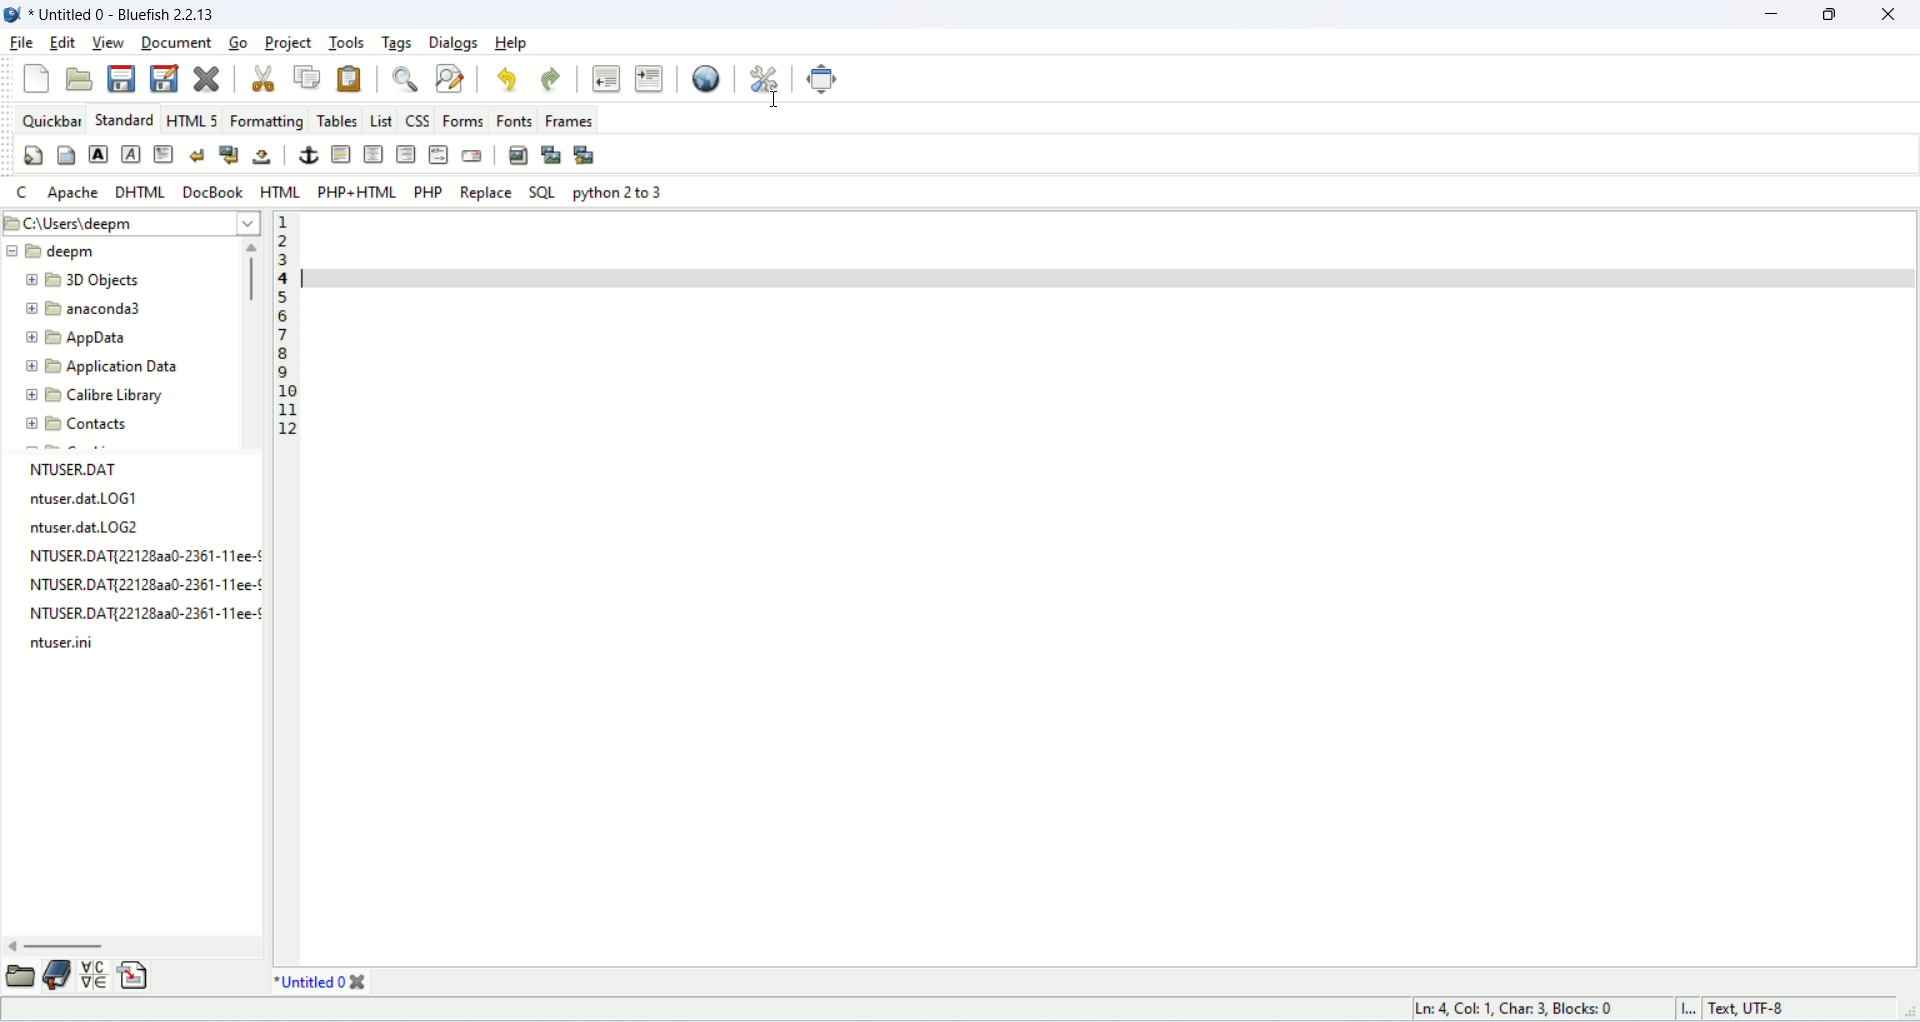 Image resolution: width=1920 pixels, height=1022 pixels. Describe the element at coordinates (383, 120) in the screenshot. I see `LIST` at that location.